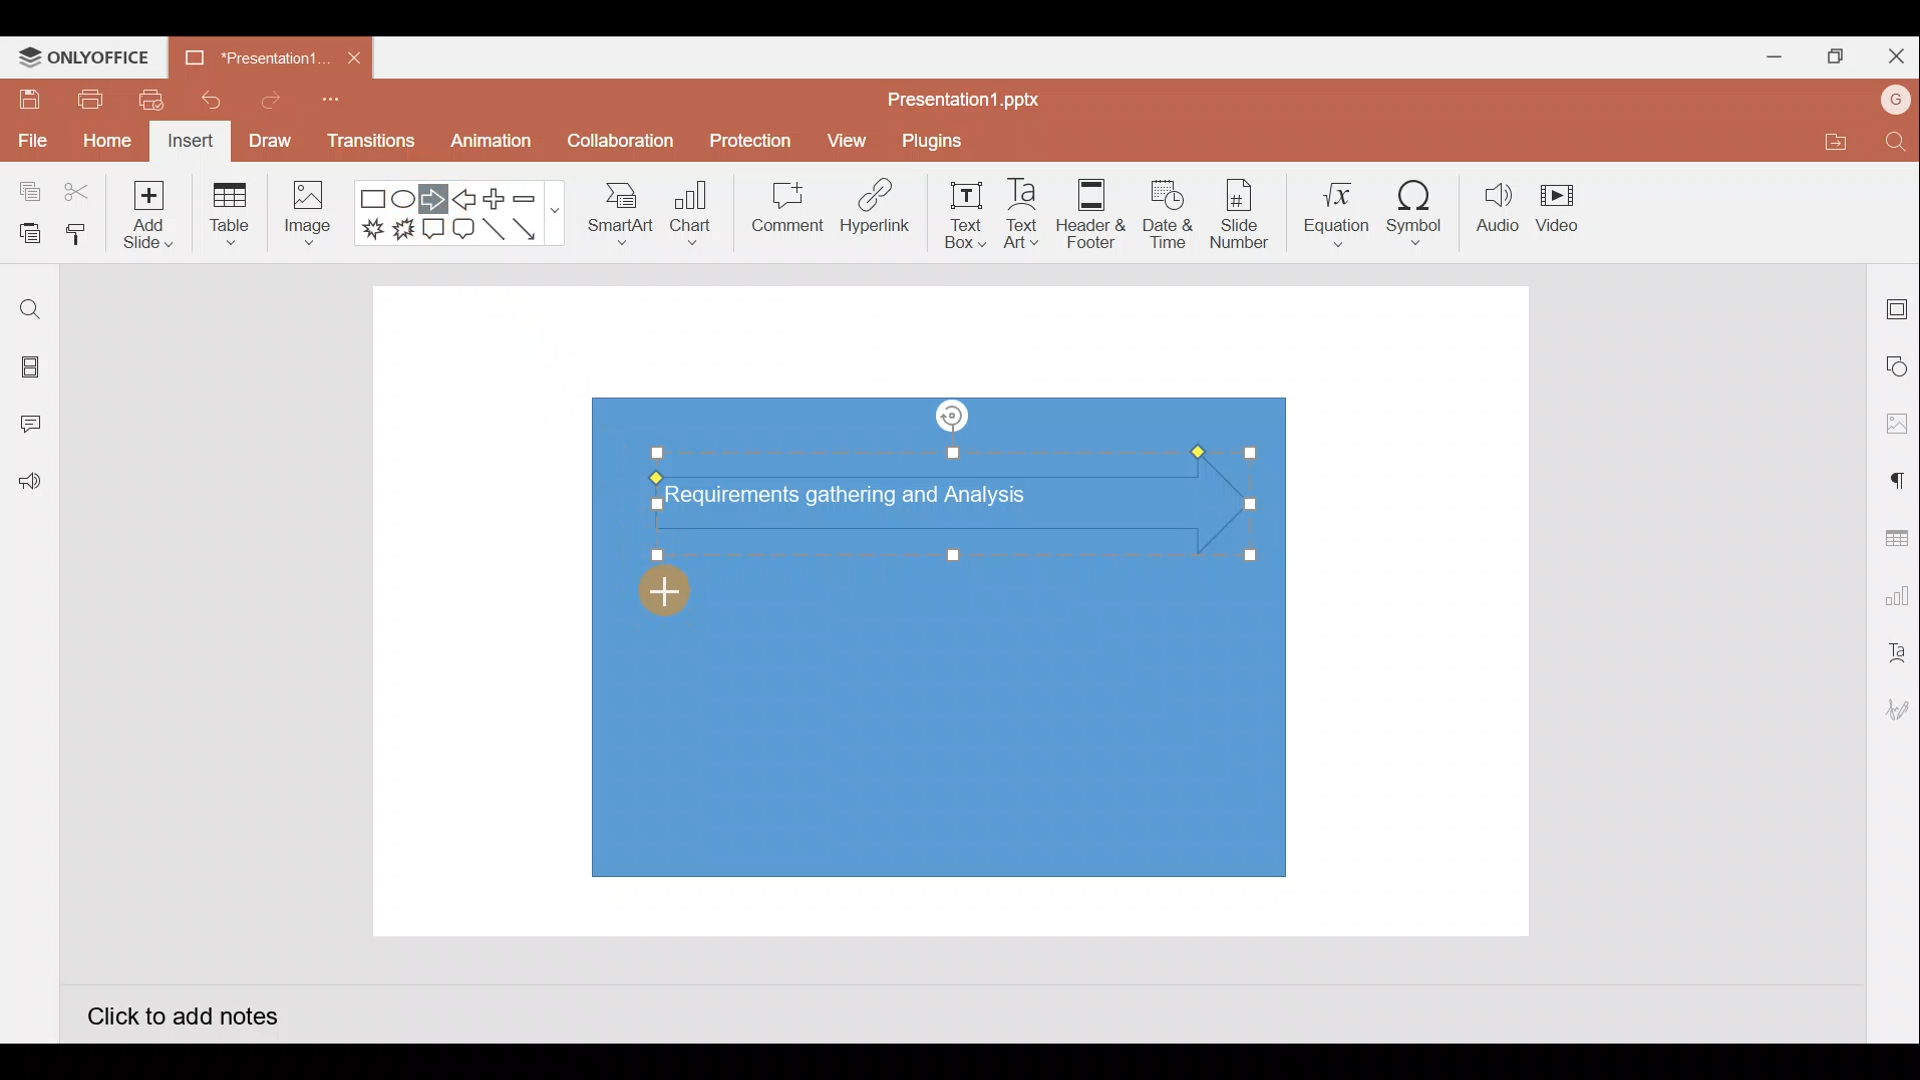 Image resolution: width=1920 pixels, height=1080 pixels. Describe the element at coordinates (463, 226) in the screenshot. I see `Rounded Rectangular callout` at that location.